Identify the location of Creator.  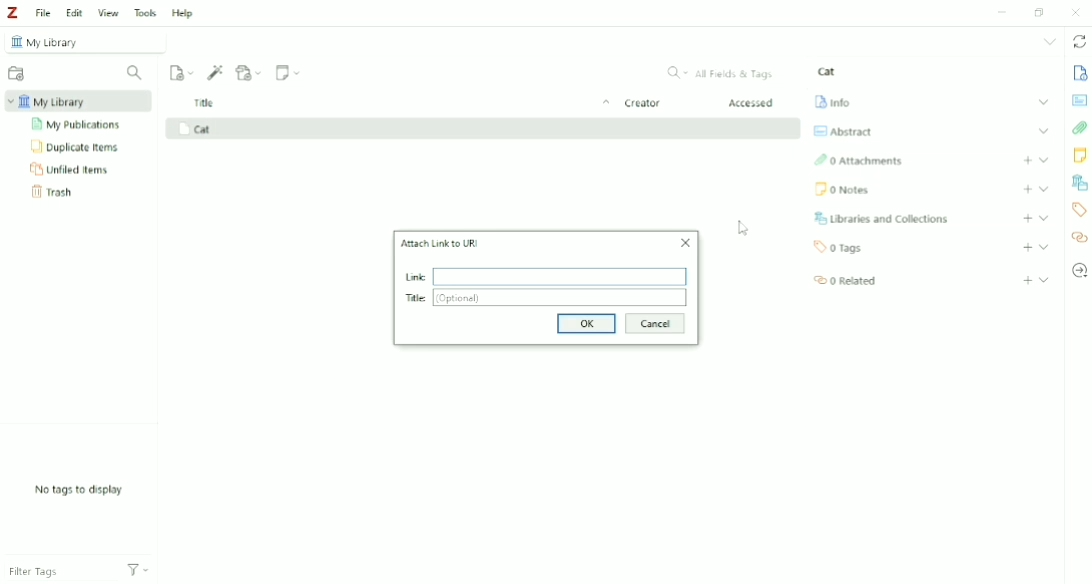
(642, 104).